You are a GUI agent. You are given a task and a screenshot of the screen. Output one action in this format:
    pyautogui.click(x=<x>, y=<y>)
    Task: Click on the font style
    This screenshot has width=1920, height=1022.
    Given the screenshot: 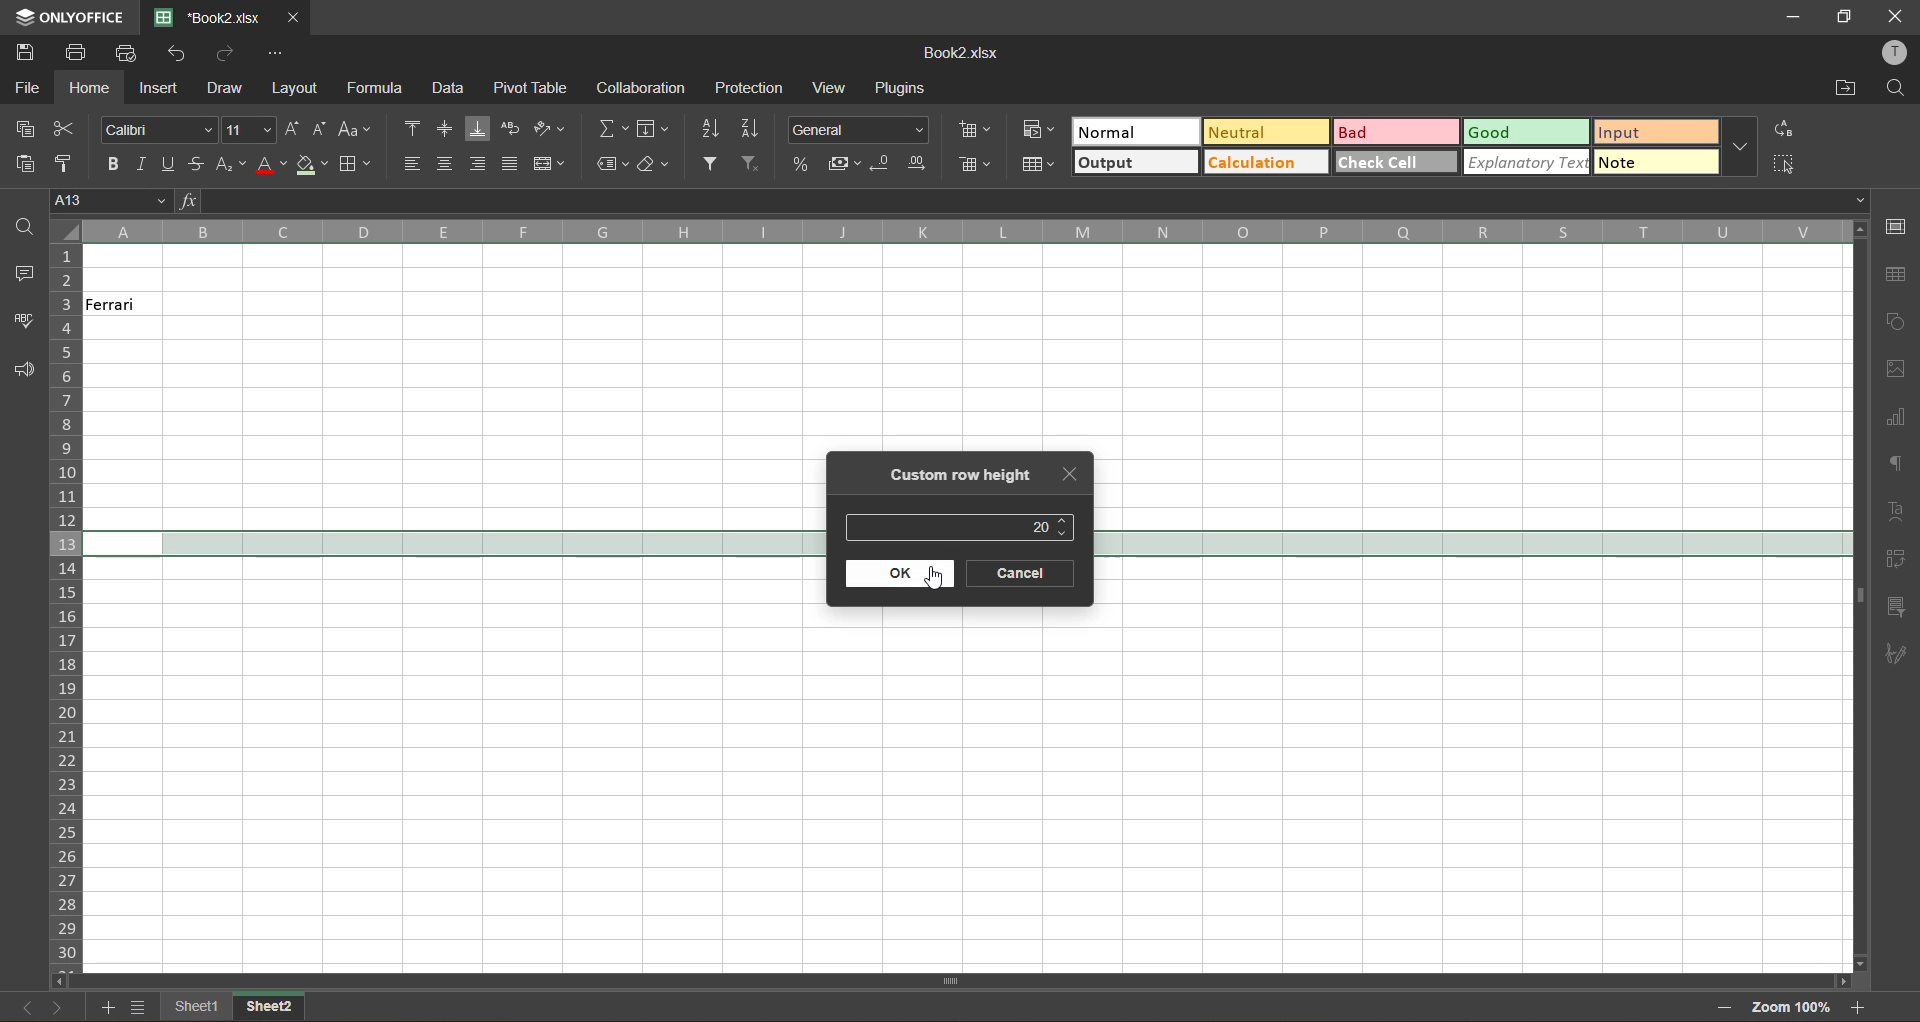 What is the action you would take?
    pyautogui.click(x=155, y=131)
    